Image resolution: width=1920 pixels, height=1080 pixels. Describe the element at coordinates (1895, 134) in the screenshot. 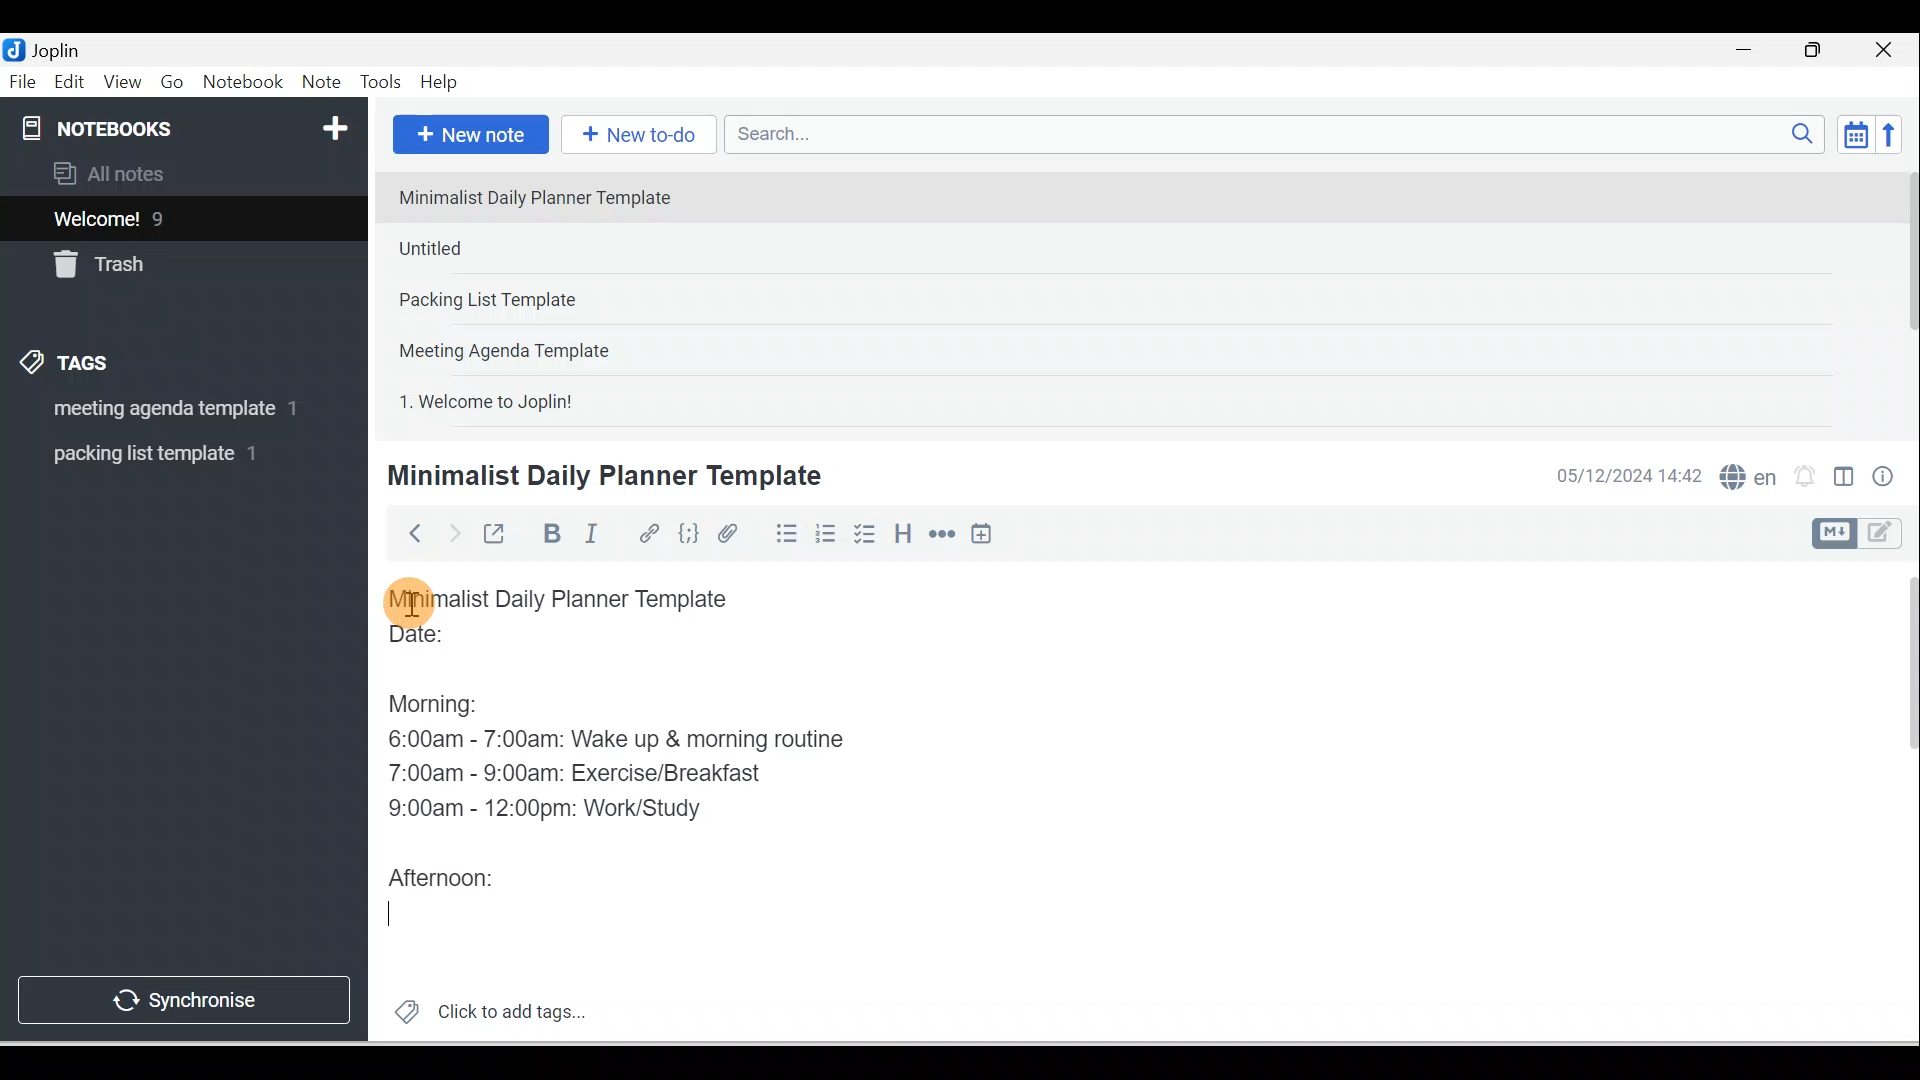

I see `Reverse sort` at that location.